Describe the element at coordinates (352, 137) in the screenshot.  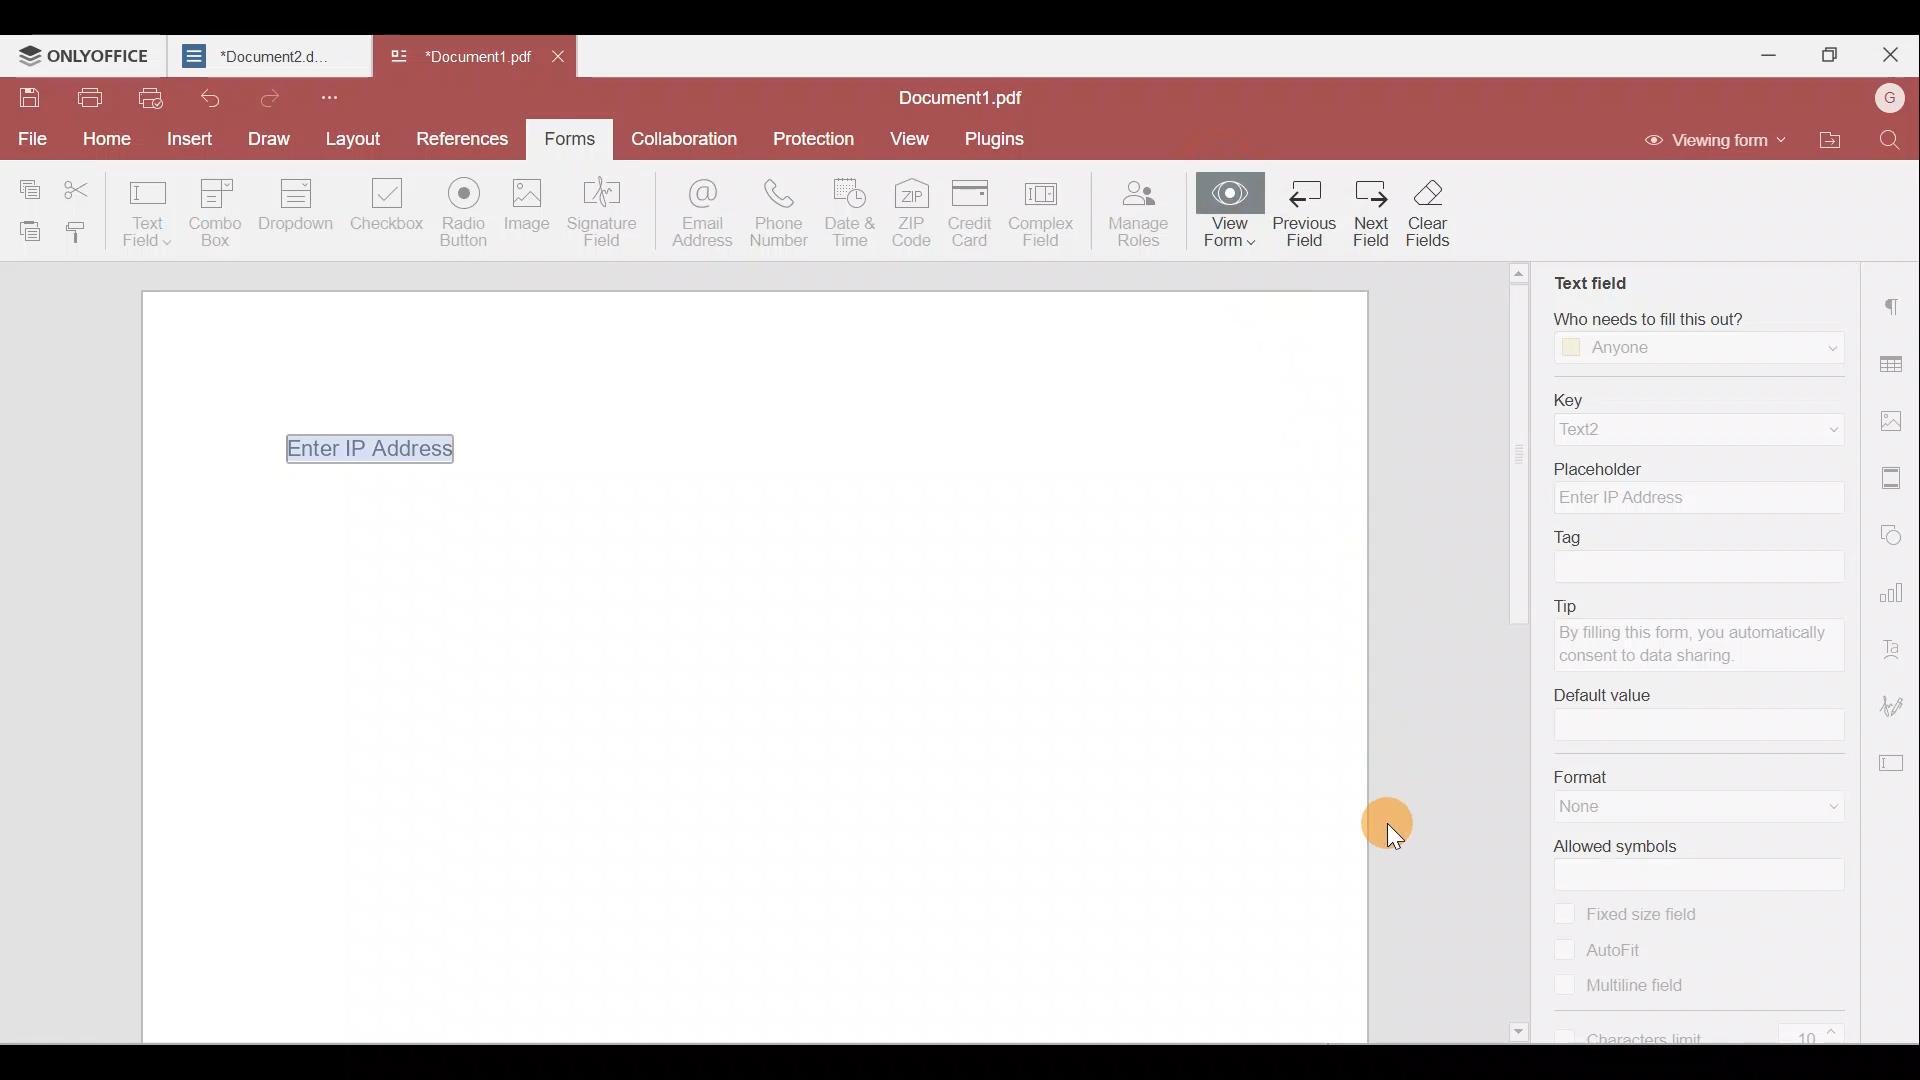
I see `Layout` at that location.